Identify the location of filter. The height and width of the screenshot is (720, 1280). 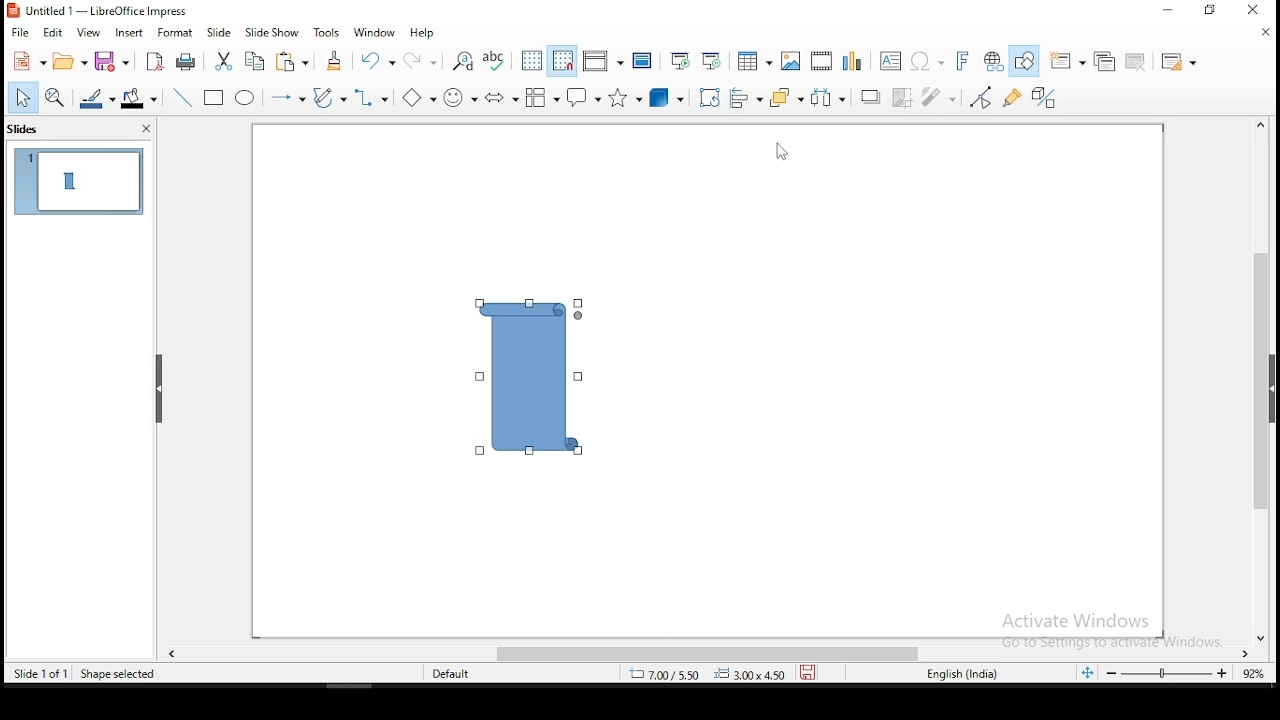
(940, 99).